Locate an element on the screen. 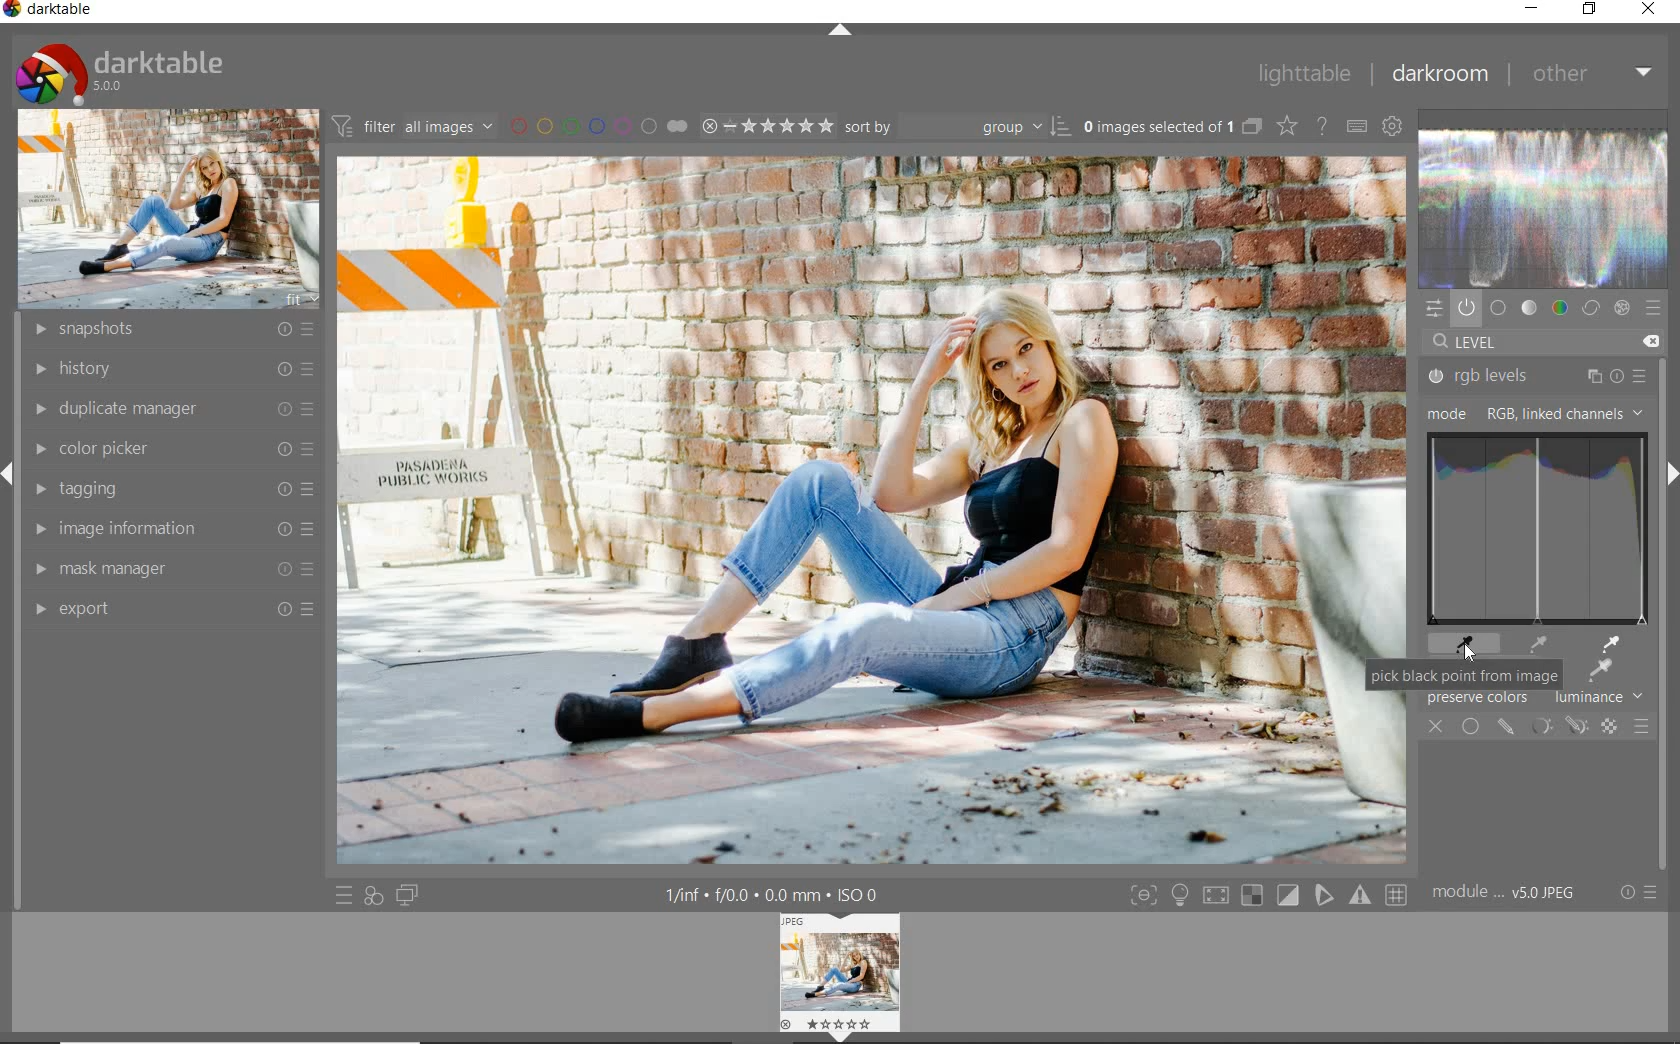  image is located at coordinates (169, 209).